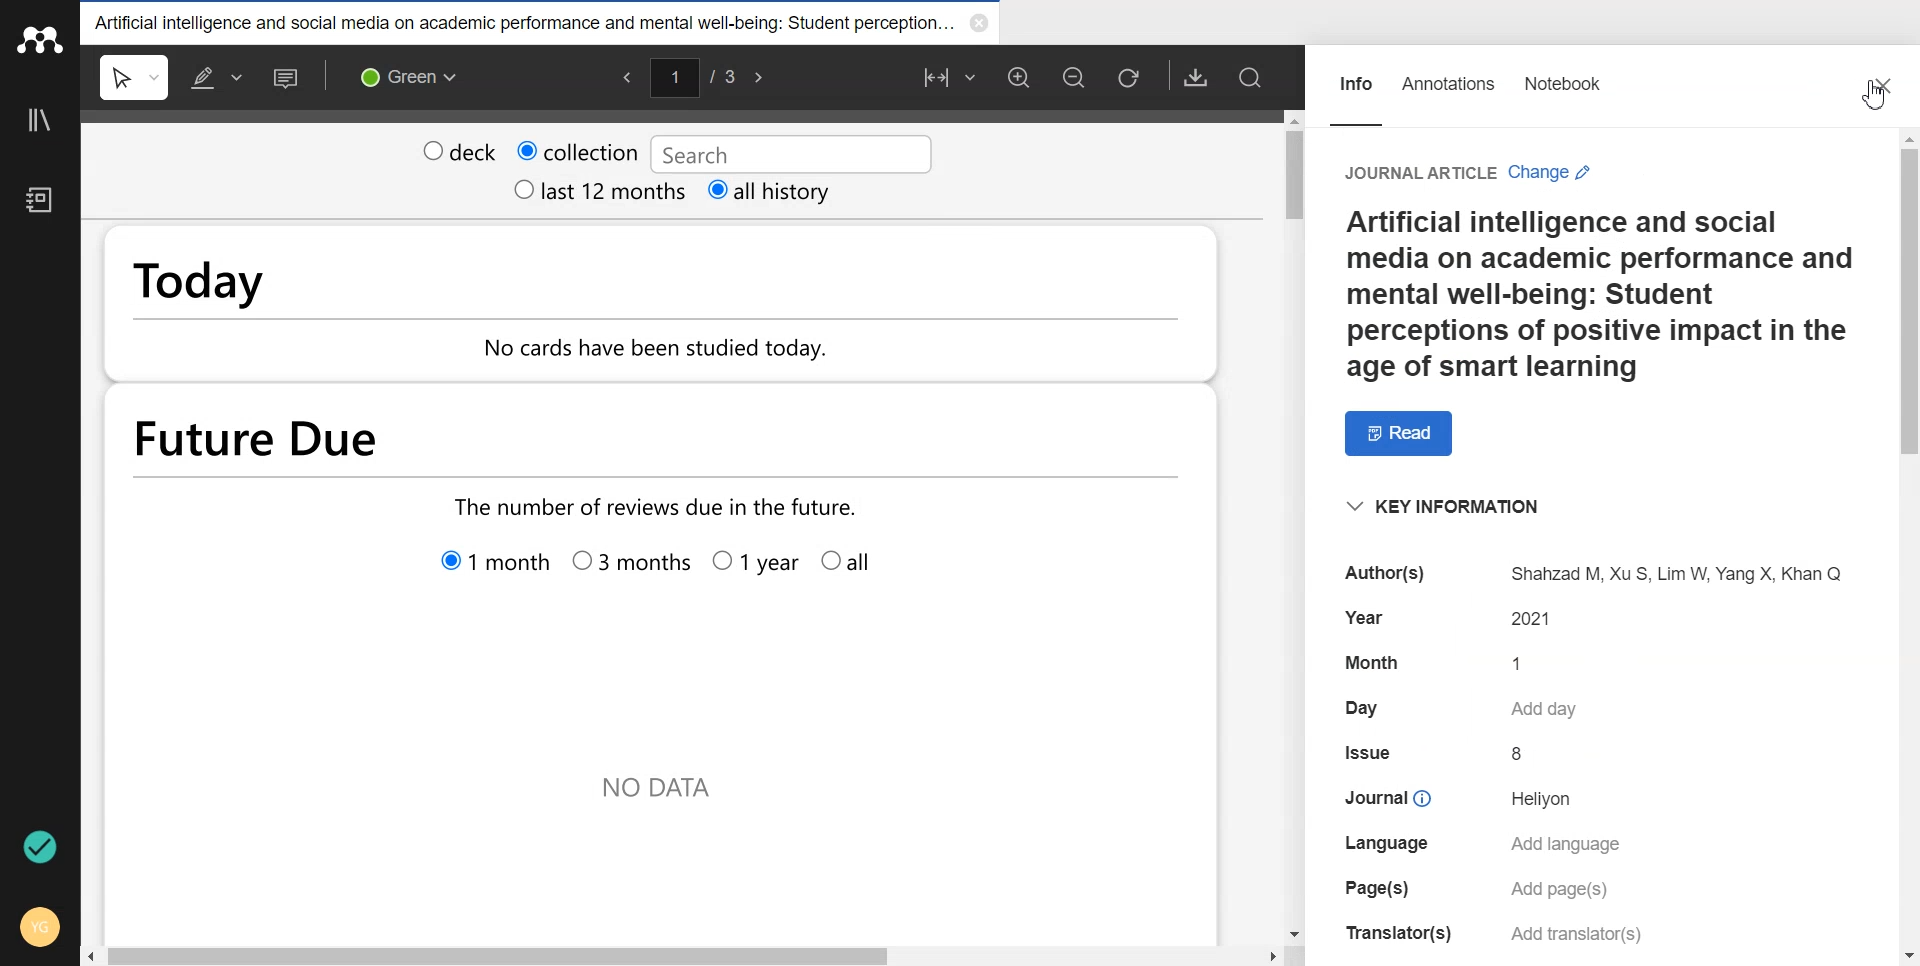  What do you see at coordinates (658, 507) in the screenshot?
I see `The number of reviews due in the future` at bounding box center [658, 507].